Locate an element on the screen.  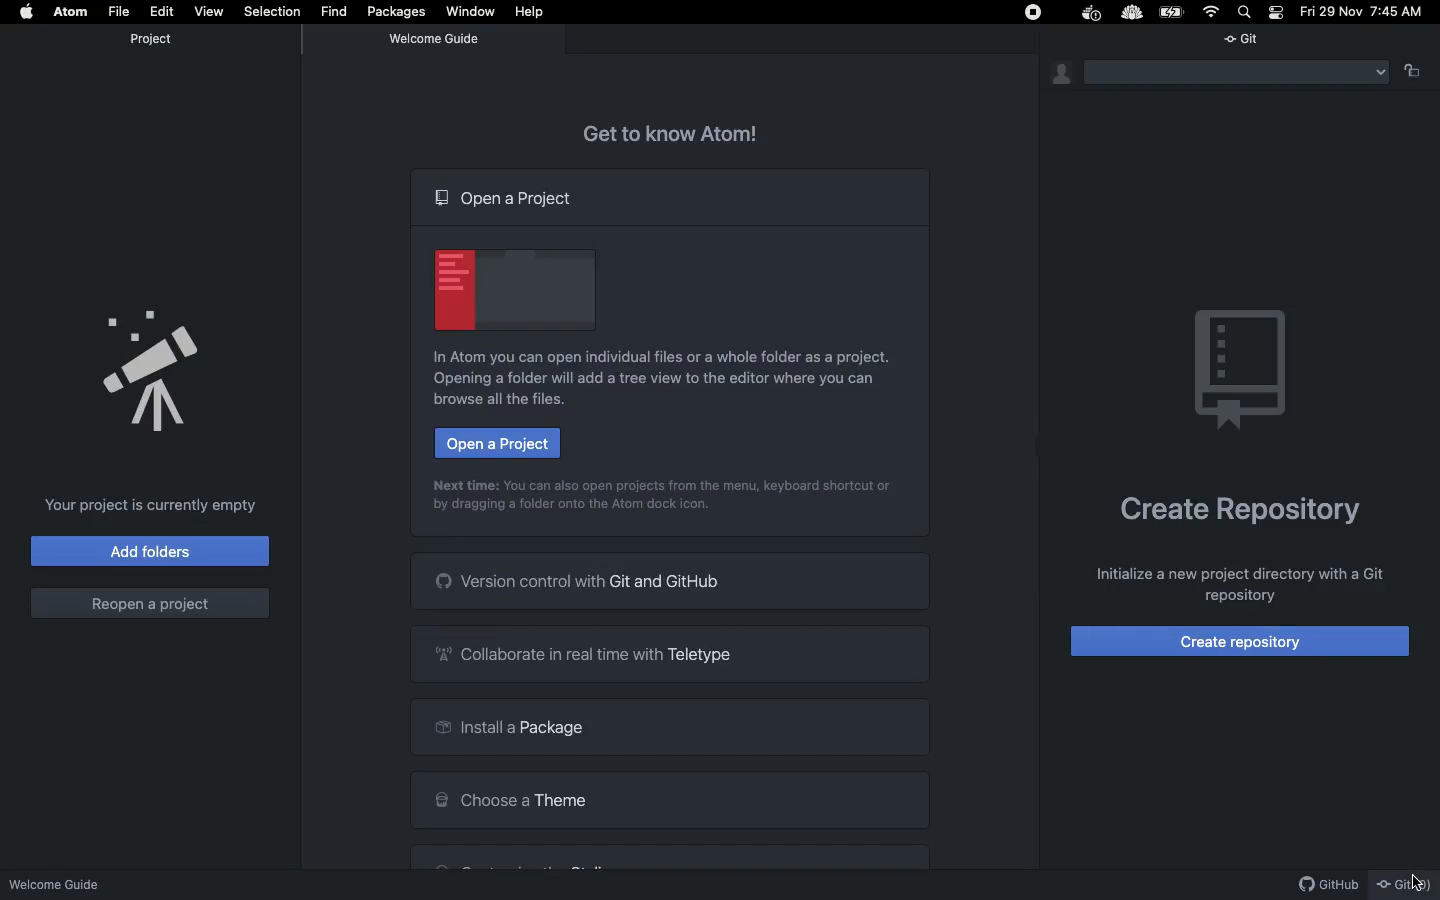
Open a project is located at coordinates (499, 444).